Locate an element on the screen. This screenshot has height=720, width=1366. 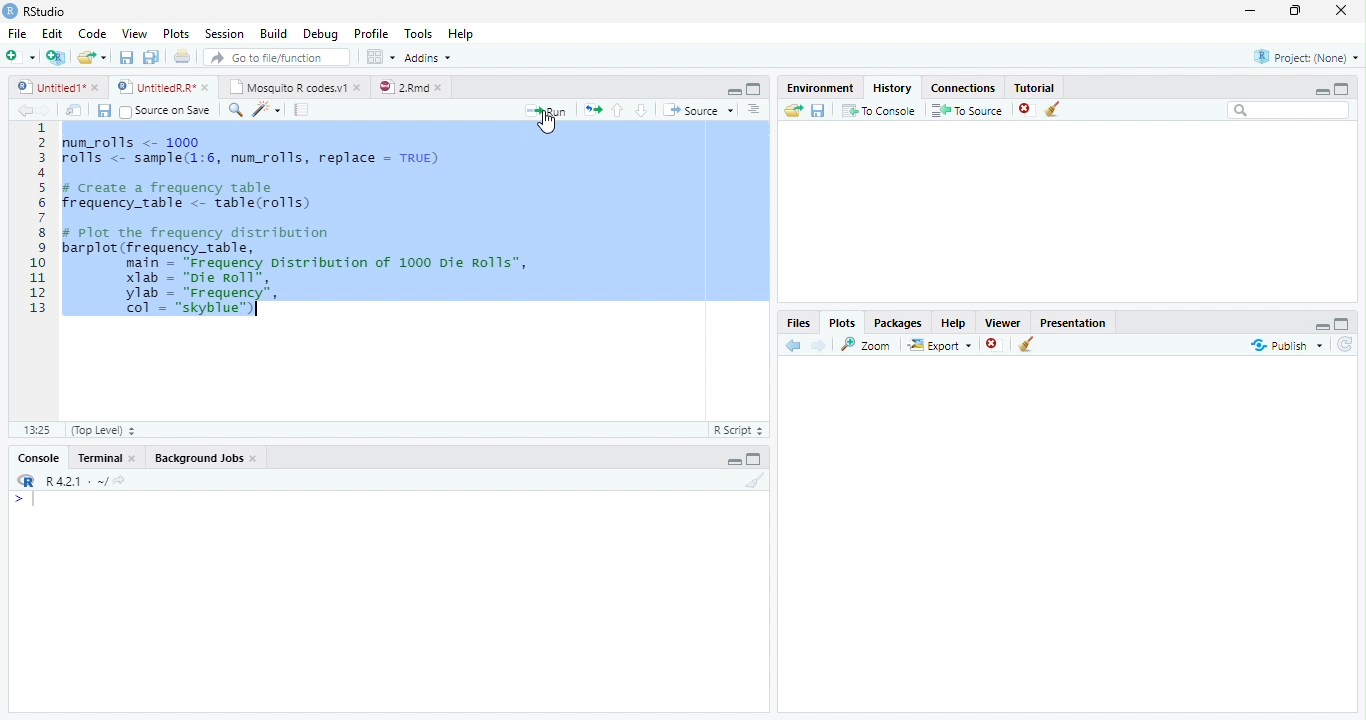
Background Jobs is located at coordinates (207, 456).